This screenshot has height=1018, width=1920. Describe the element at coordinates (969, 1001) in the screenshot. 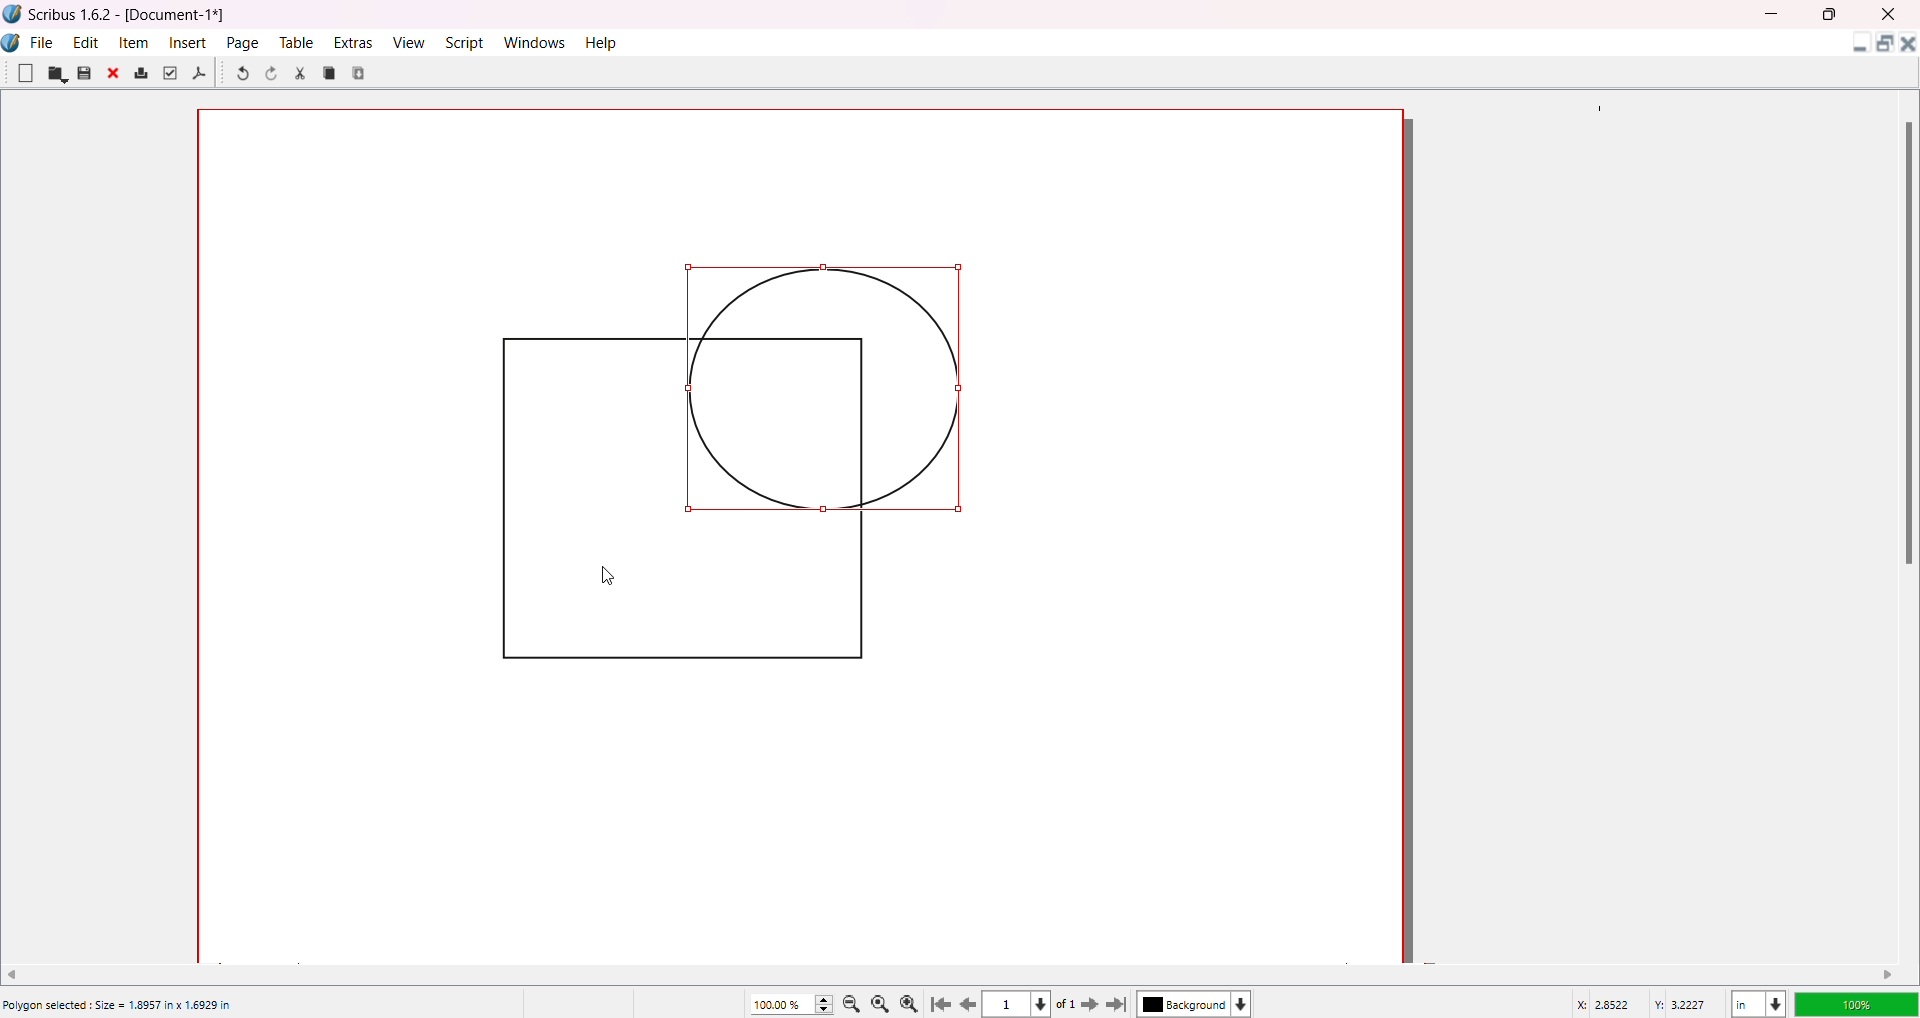

I see `Previous` at that location.